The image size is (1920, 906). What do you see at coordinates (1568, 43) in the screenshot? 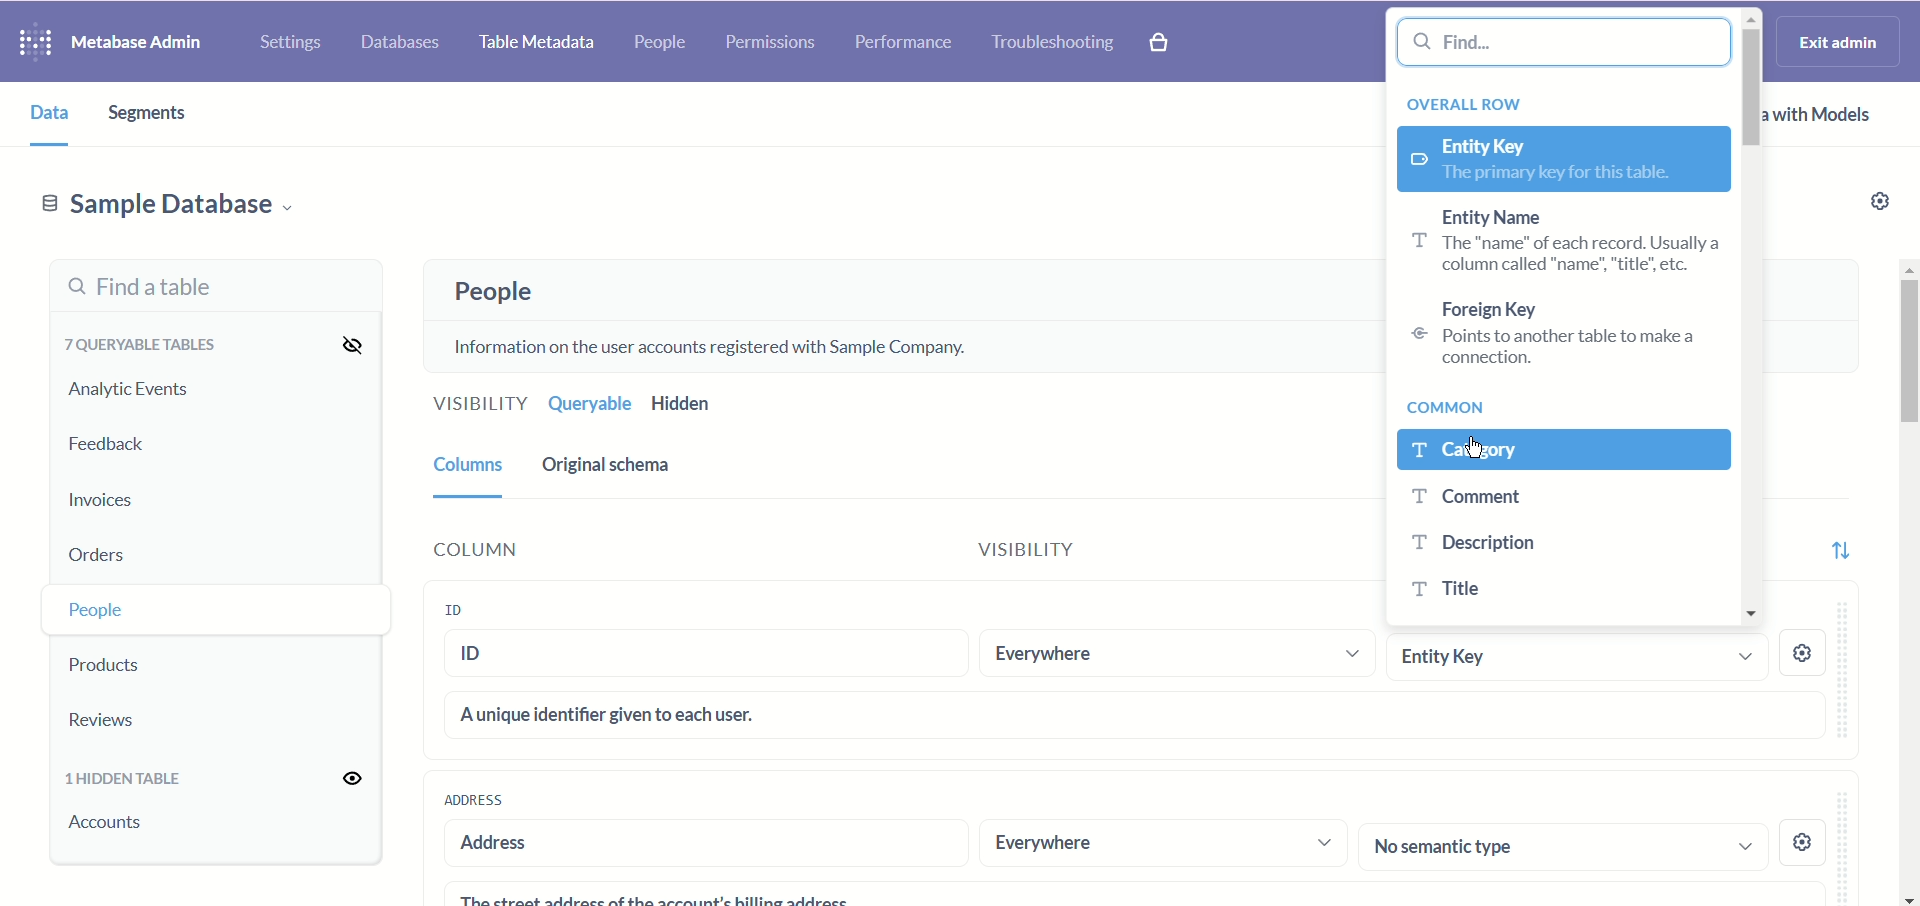
I see `find` at bounding box center [1568, 43].